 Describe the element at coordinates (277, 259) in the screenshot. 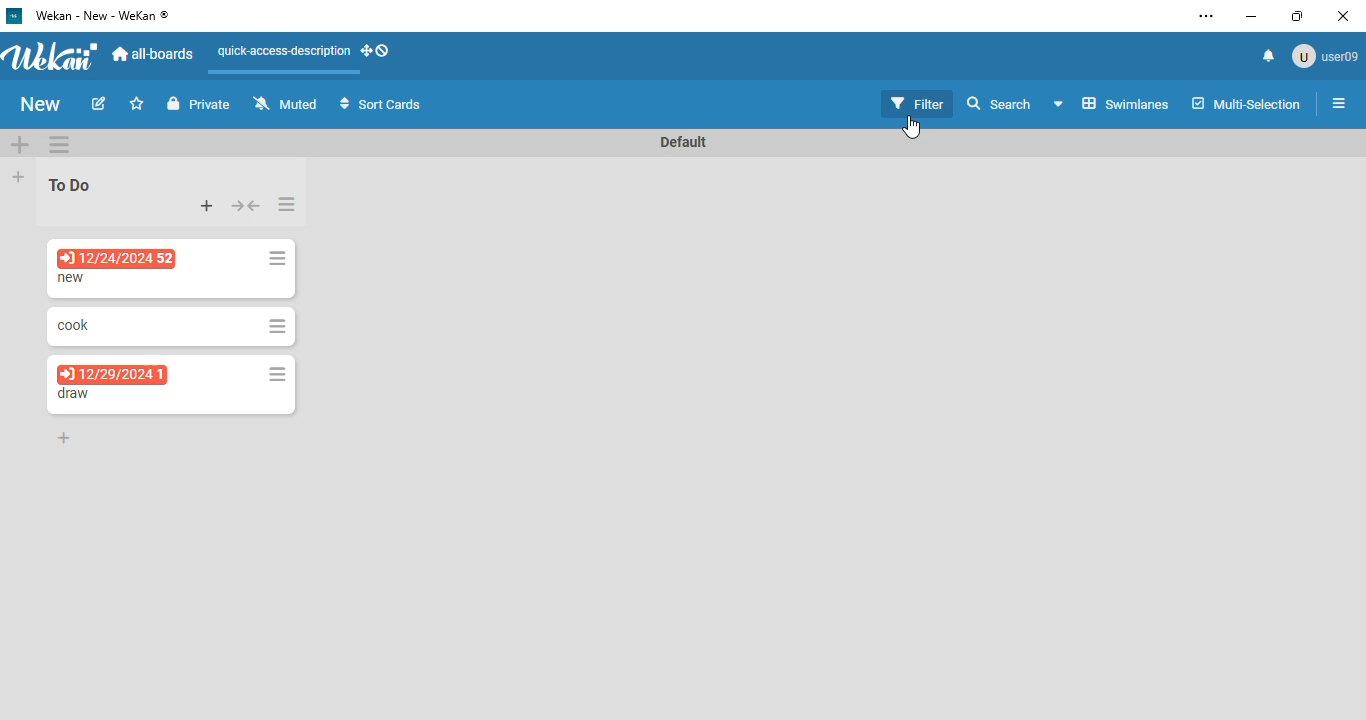

I see `card actions` at that location.